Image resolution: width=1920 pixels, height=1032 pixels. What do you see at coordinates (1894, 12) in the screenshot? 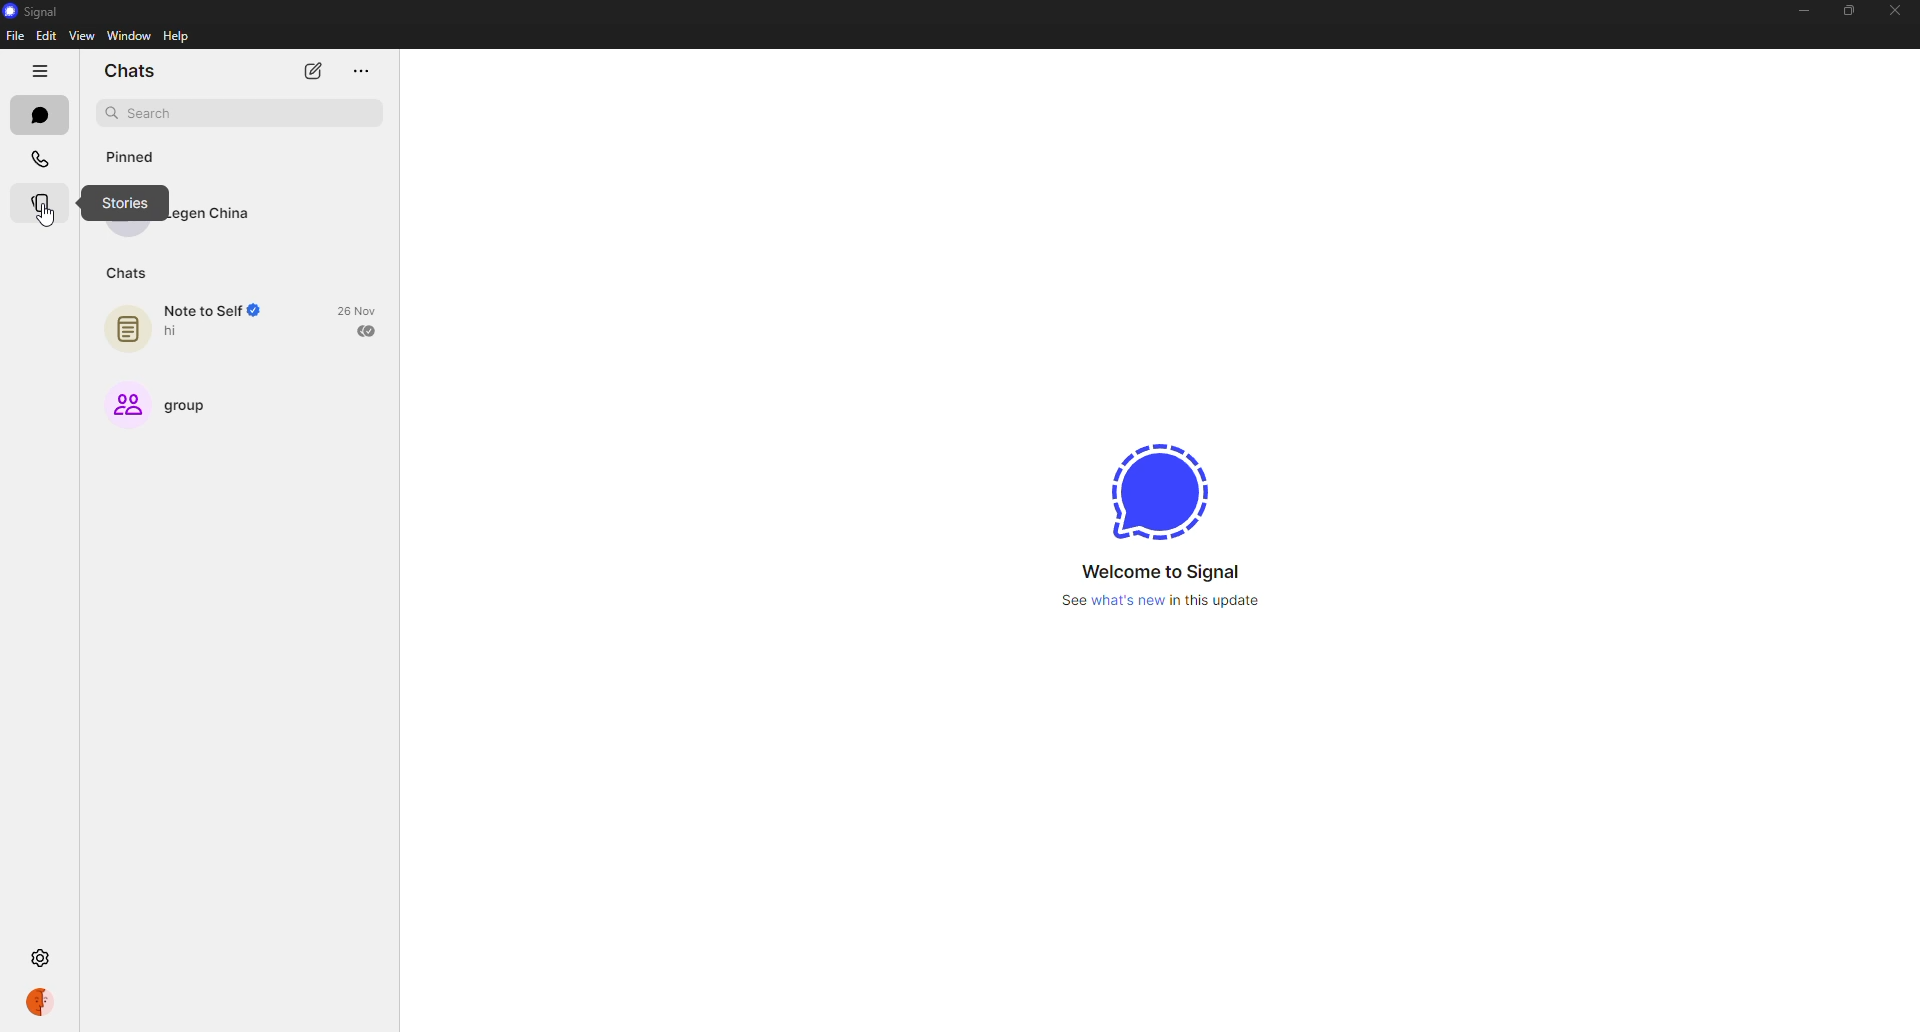
I see `close` at bounding box center [1894, 12].